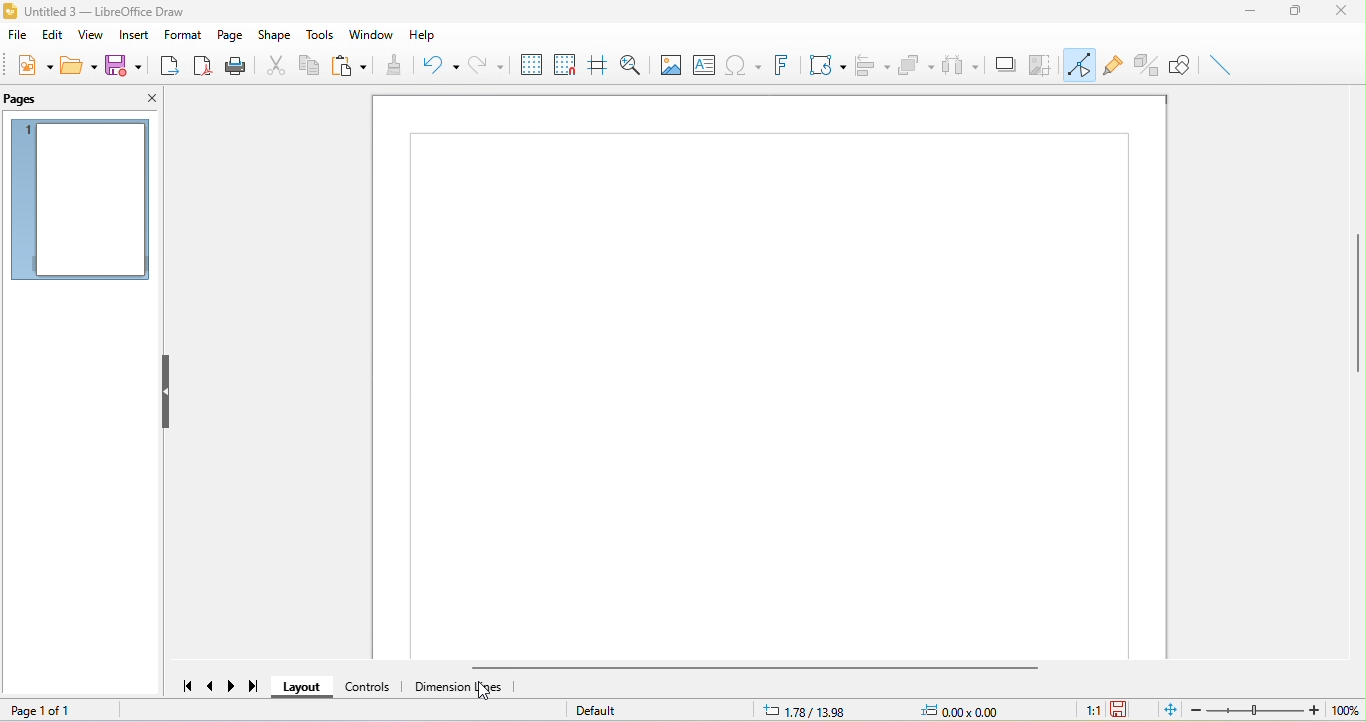 The image size is (1366, 722). Describe the element at coordinates (1081, 64) in the screenshot. I see `toggle point edit mode` at that location.